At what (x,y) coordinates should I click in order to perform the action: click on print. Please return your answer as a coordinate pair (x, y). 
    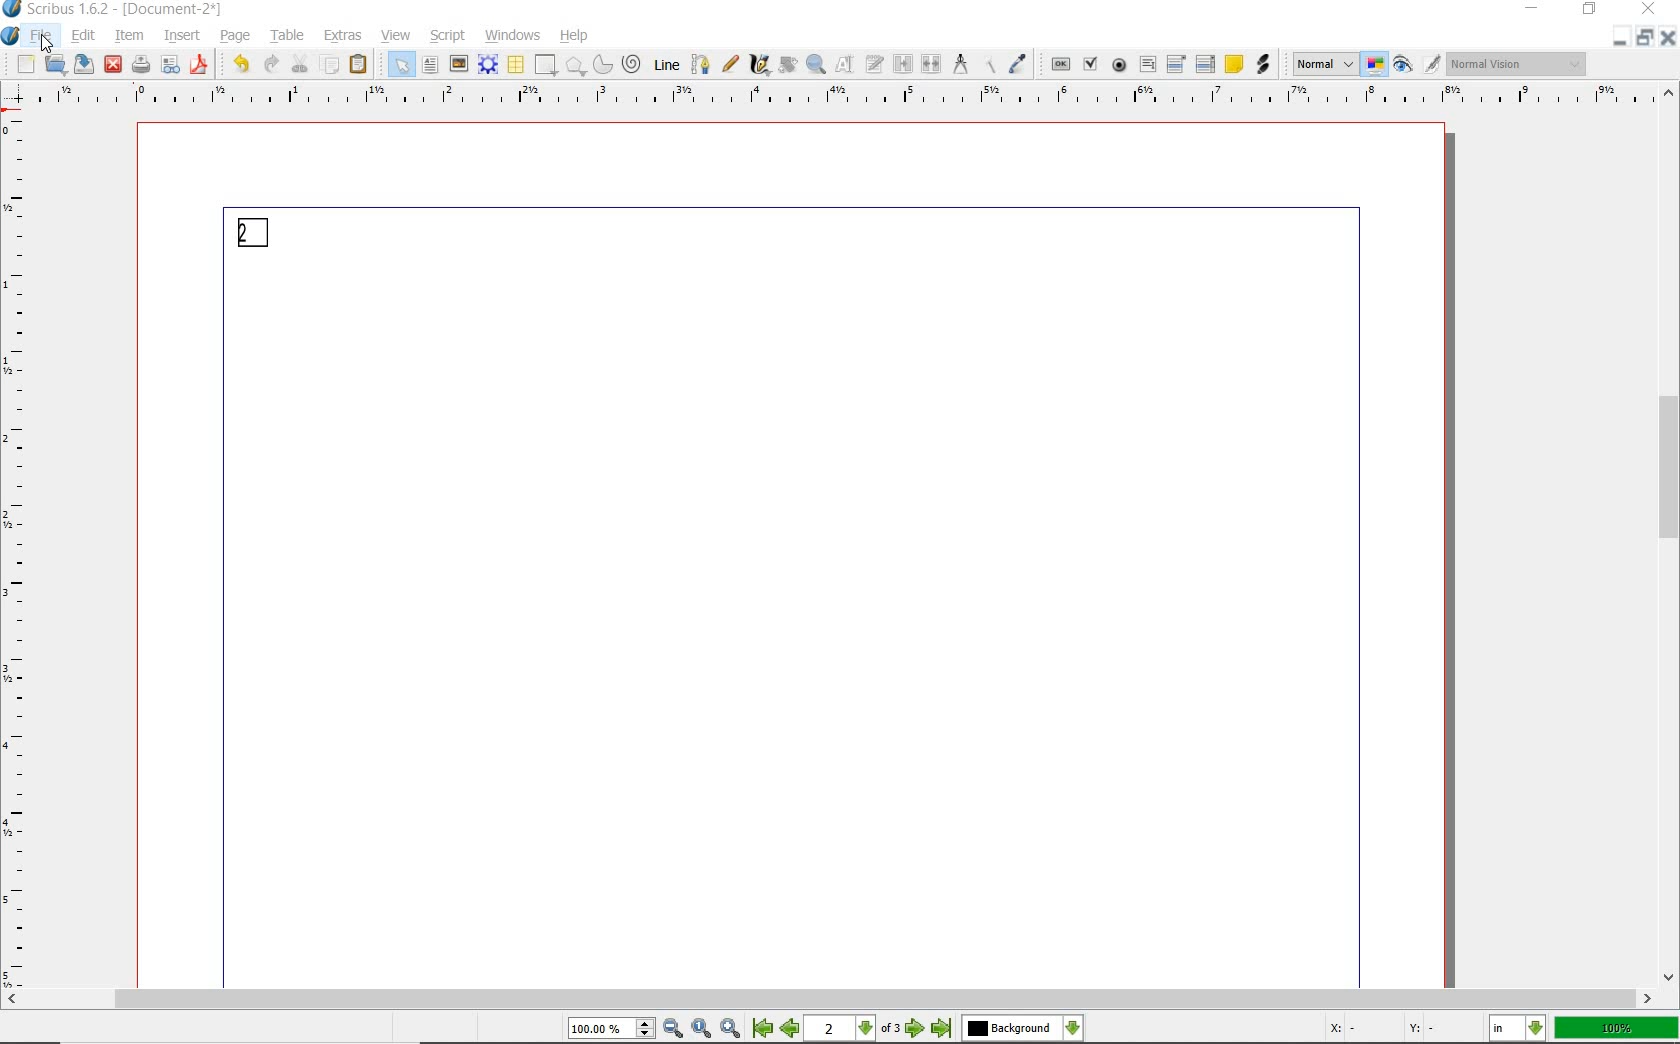
    Looking at the image, I should click on (139, 64).